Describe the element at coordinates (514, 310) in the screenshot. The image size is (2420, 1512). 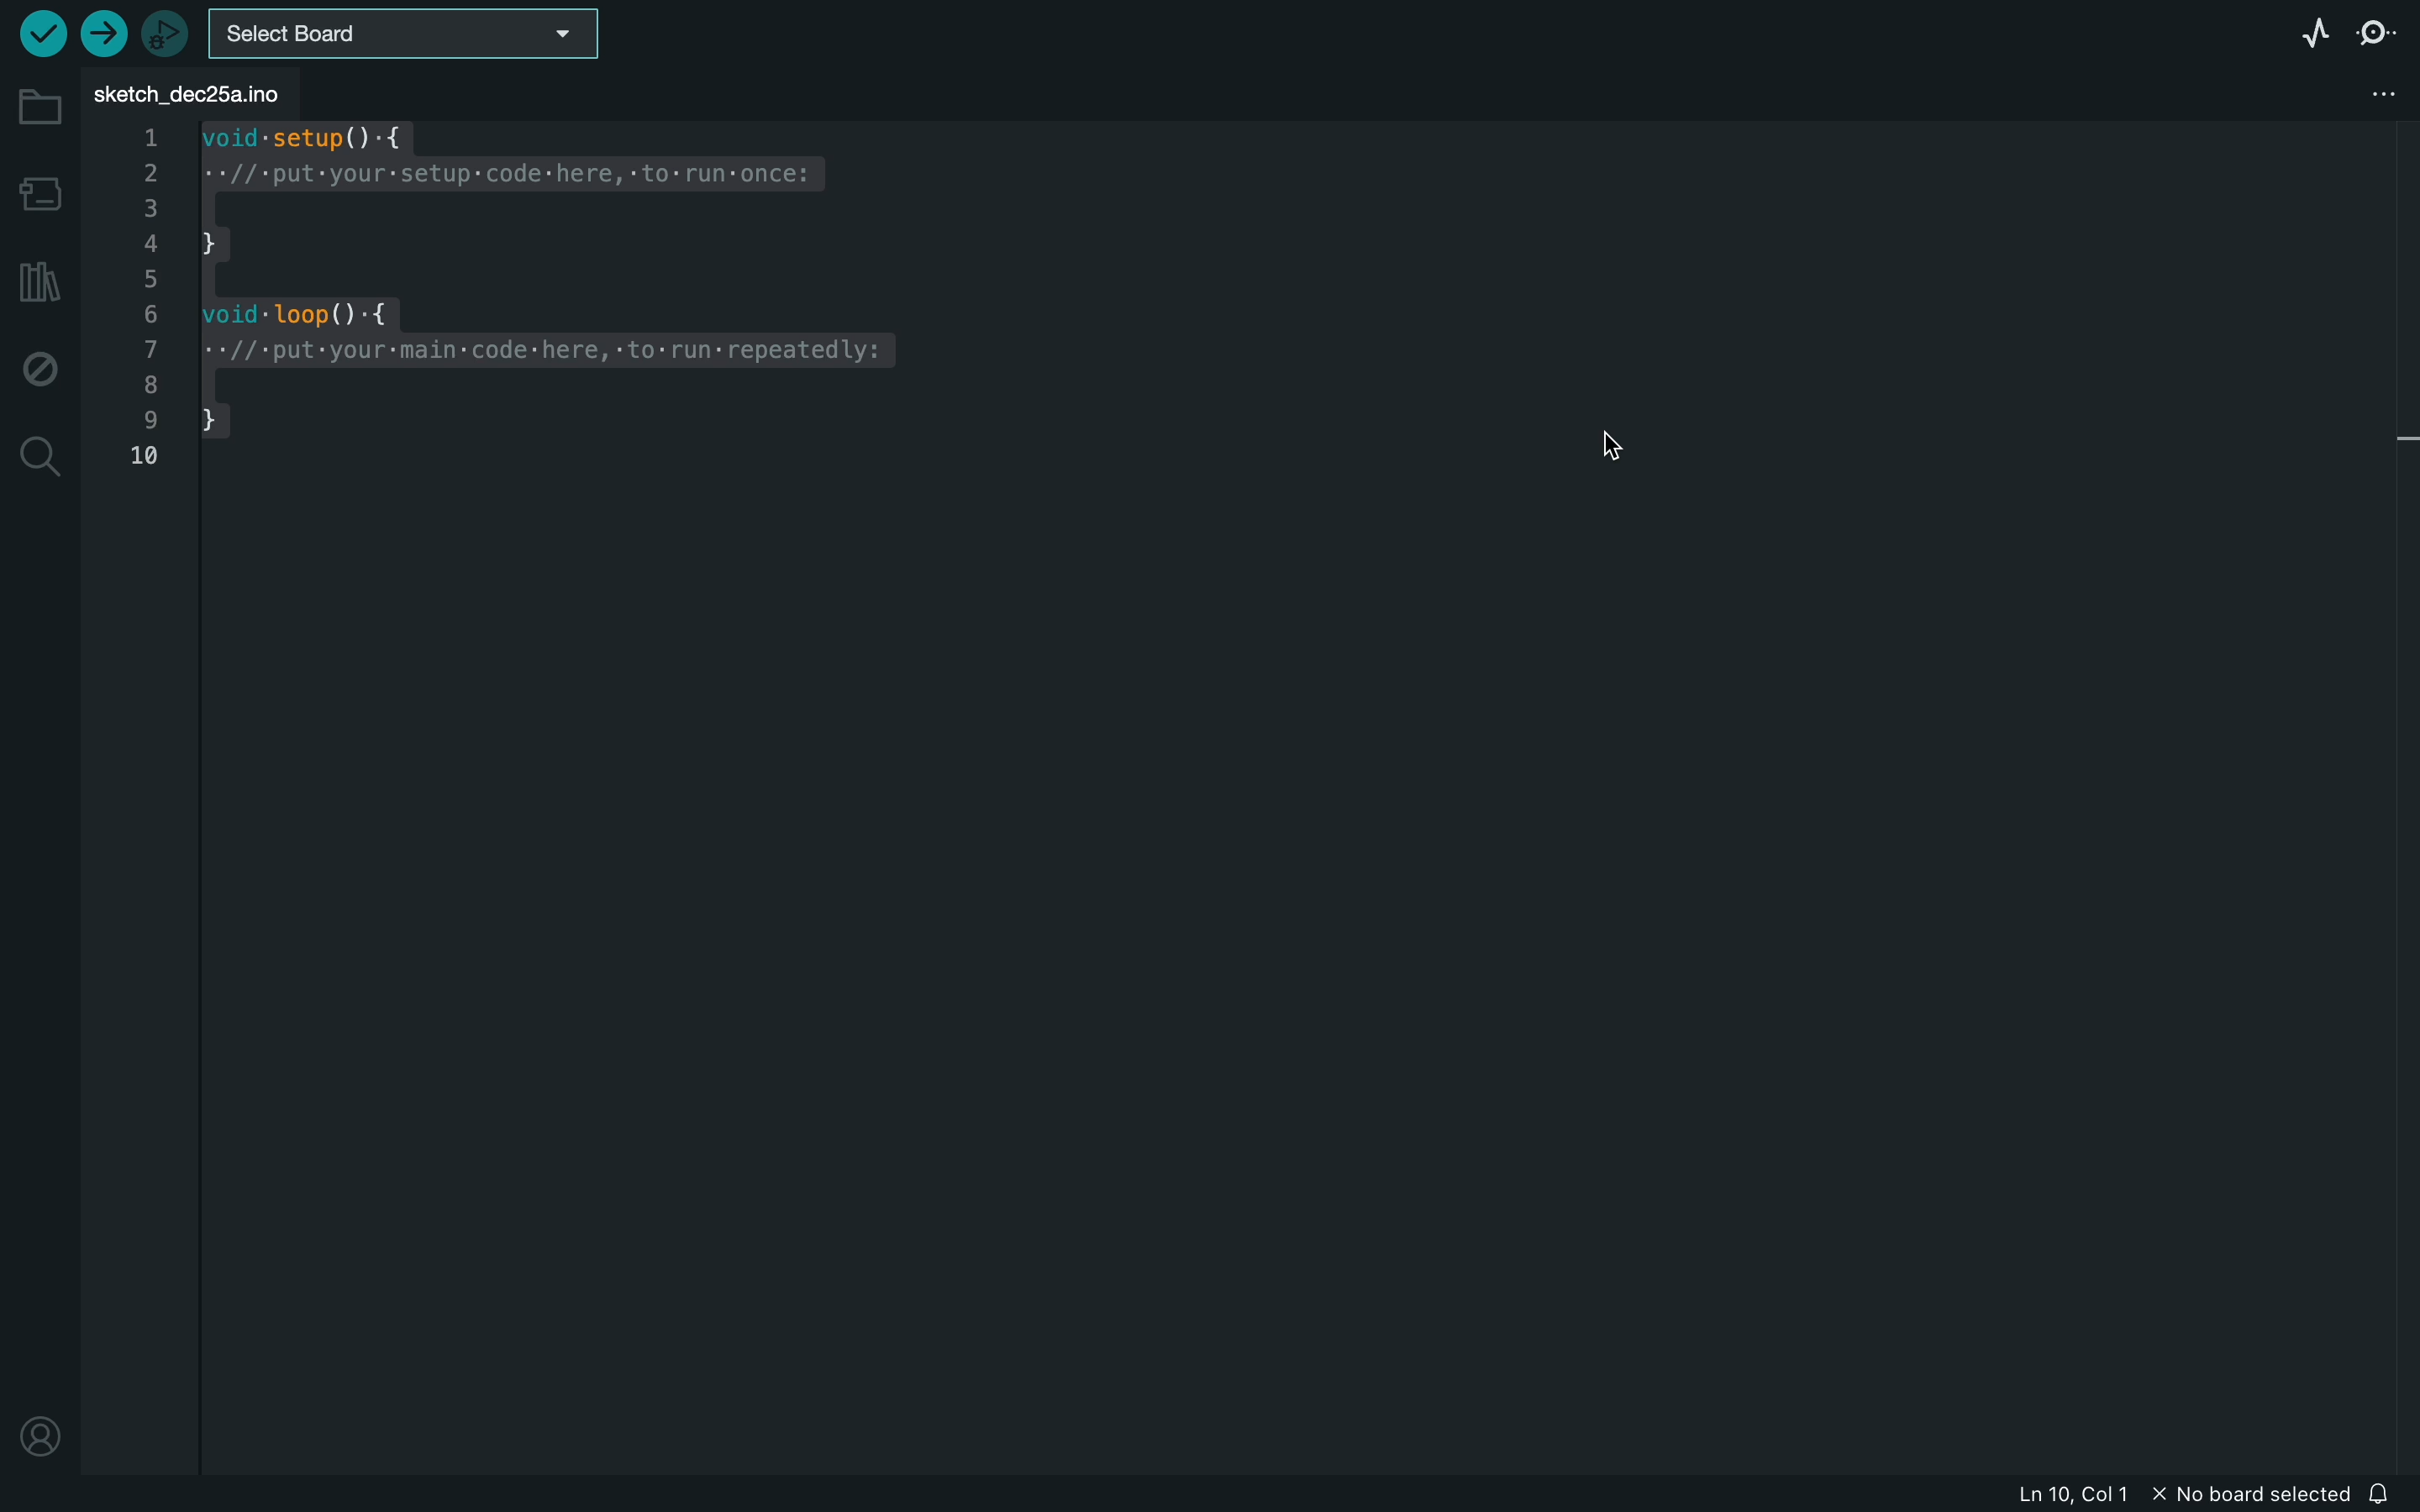
I see `code` at that location.